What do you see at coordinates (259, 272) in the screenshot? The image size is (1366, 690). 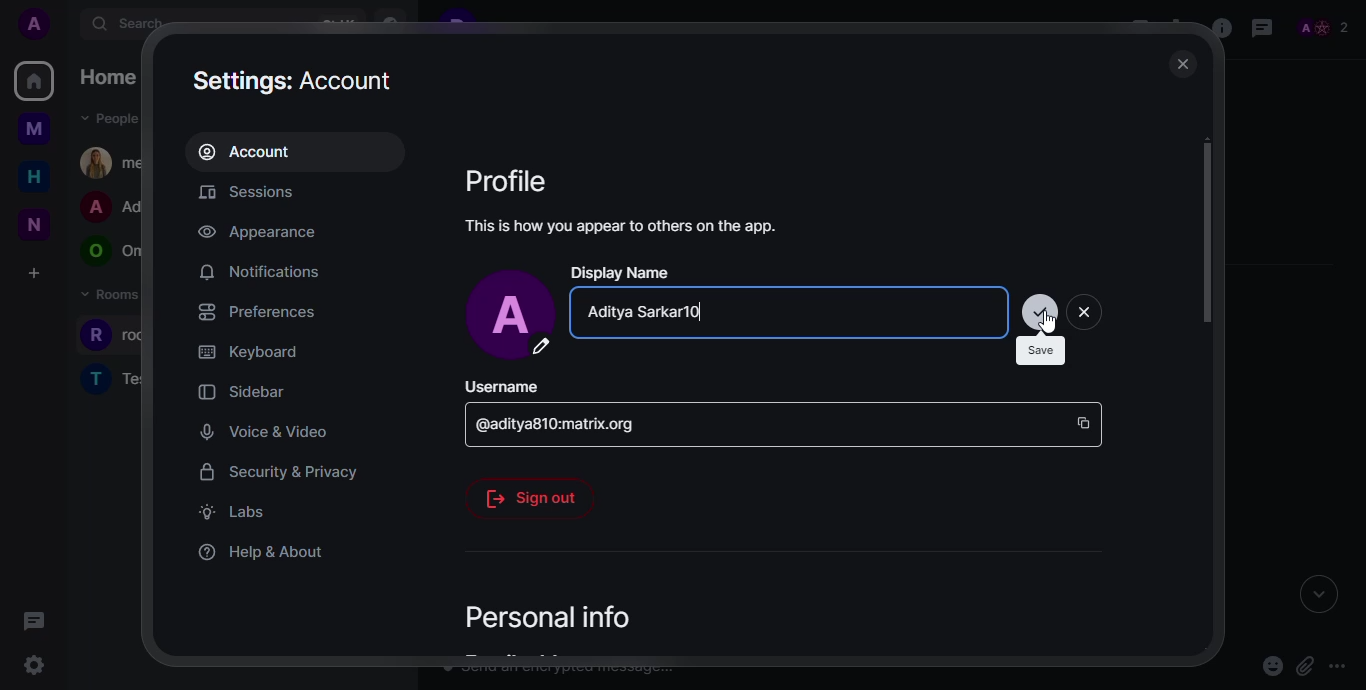 I see `notifications` at bounding box center [259, 272].